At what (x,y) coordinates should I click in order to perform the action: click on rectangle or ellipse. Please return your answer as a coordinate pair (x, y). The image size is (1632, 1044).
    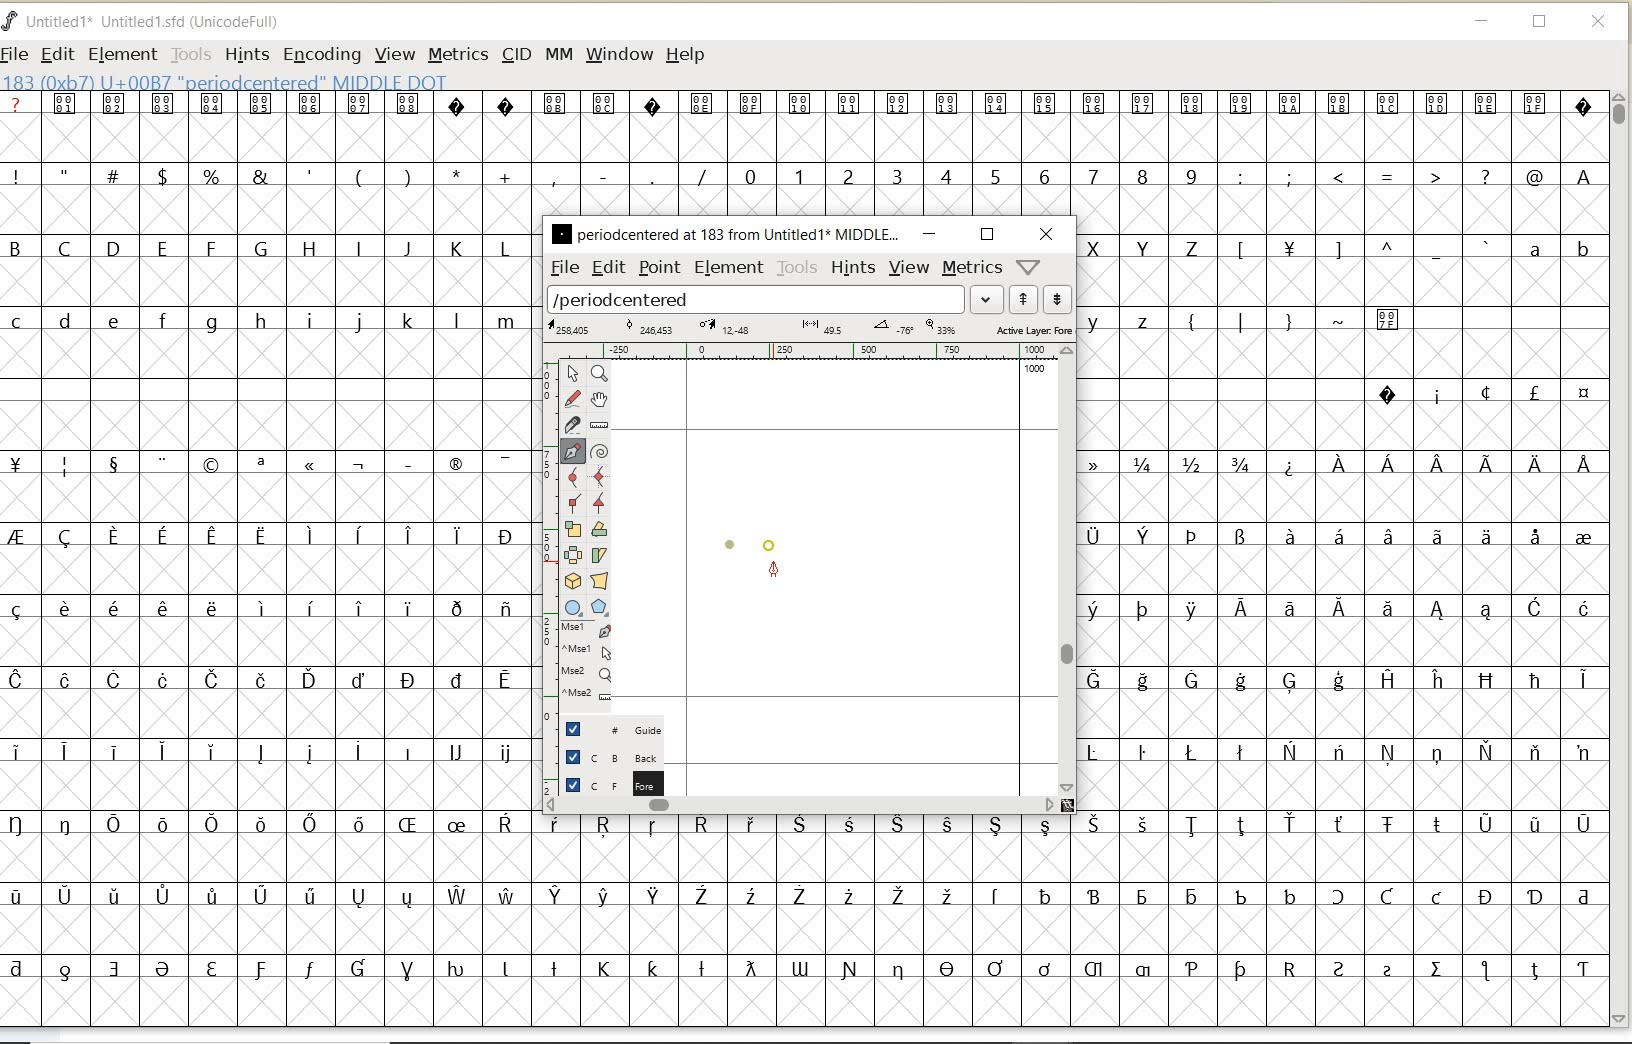
    Looking at the image, I should click on (573, 607).